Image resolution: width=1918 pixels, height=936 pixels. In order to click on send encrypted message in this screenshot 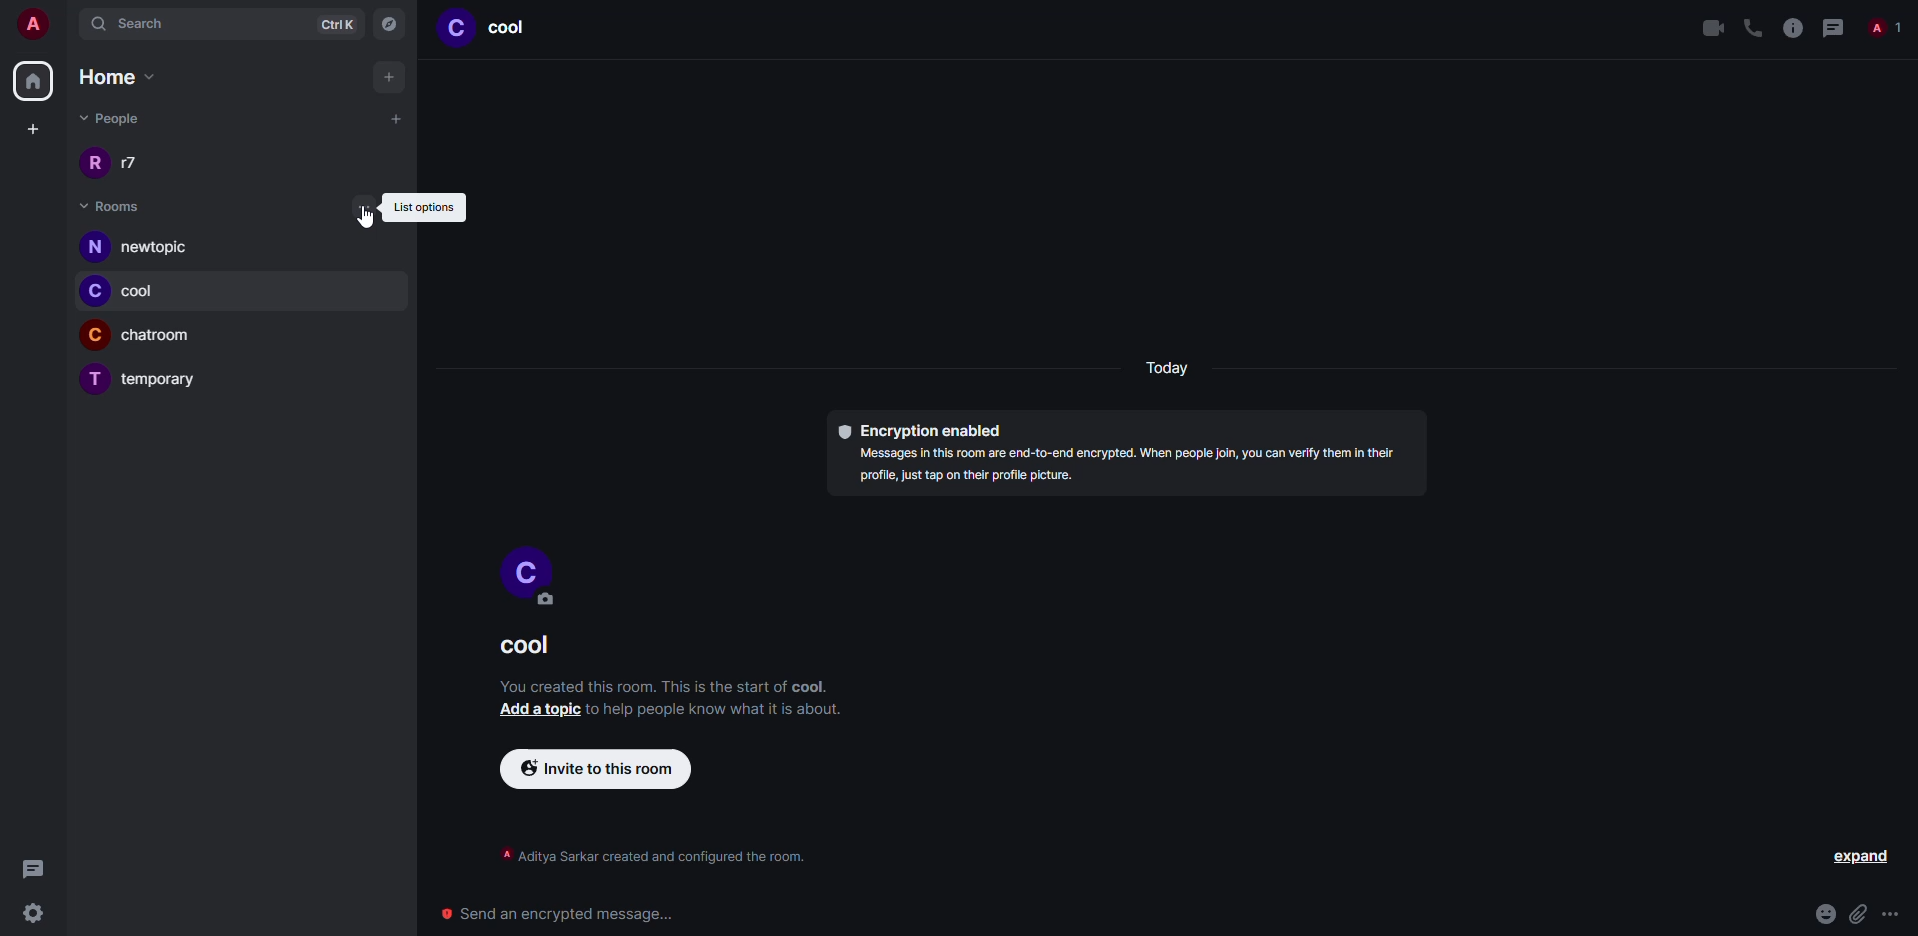, I will do `click(552, 915)`.